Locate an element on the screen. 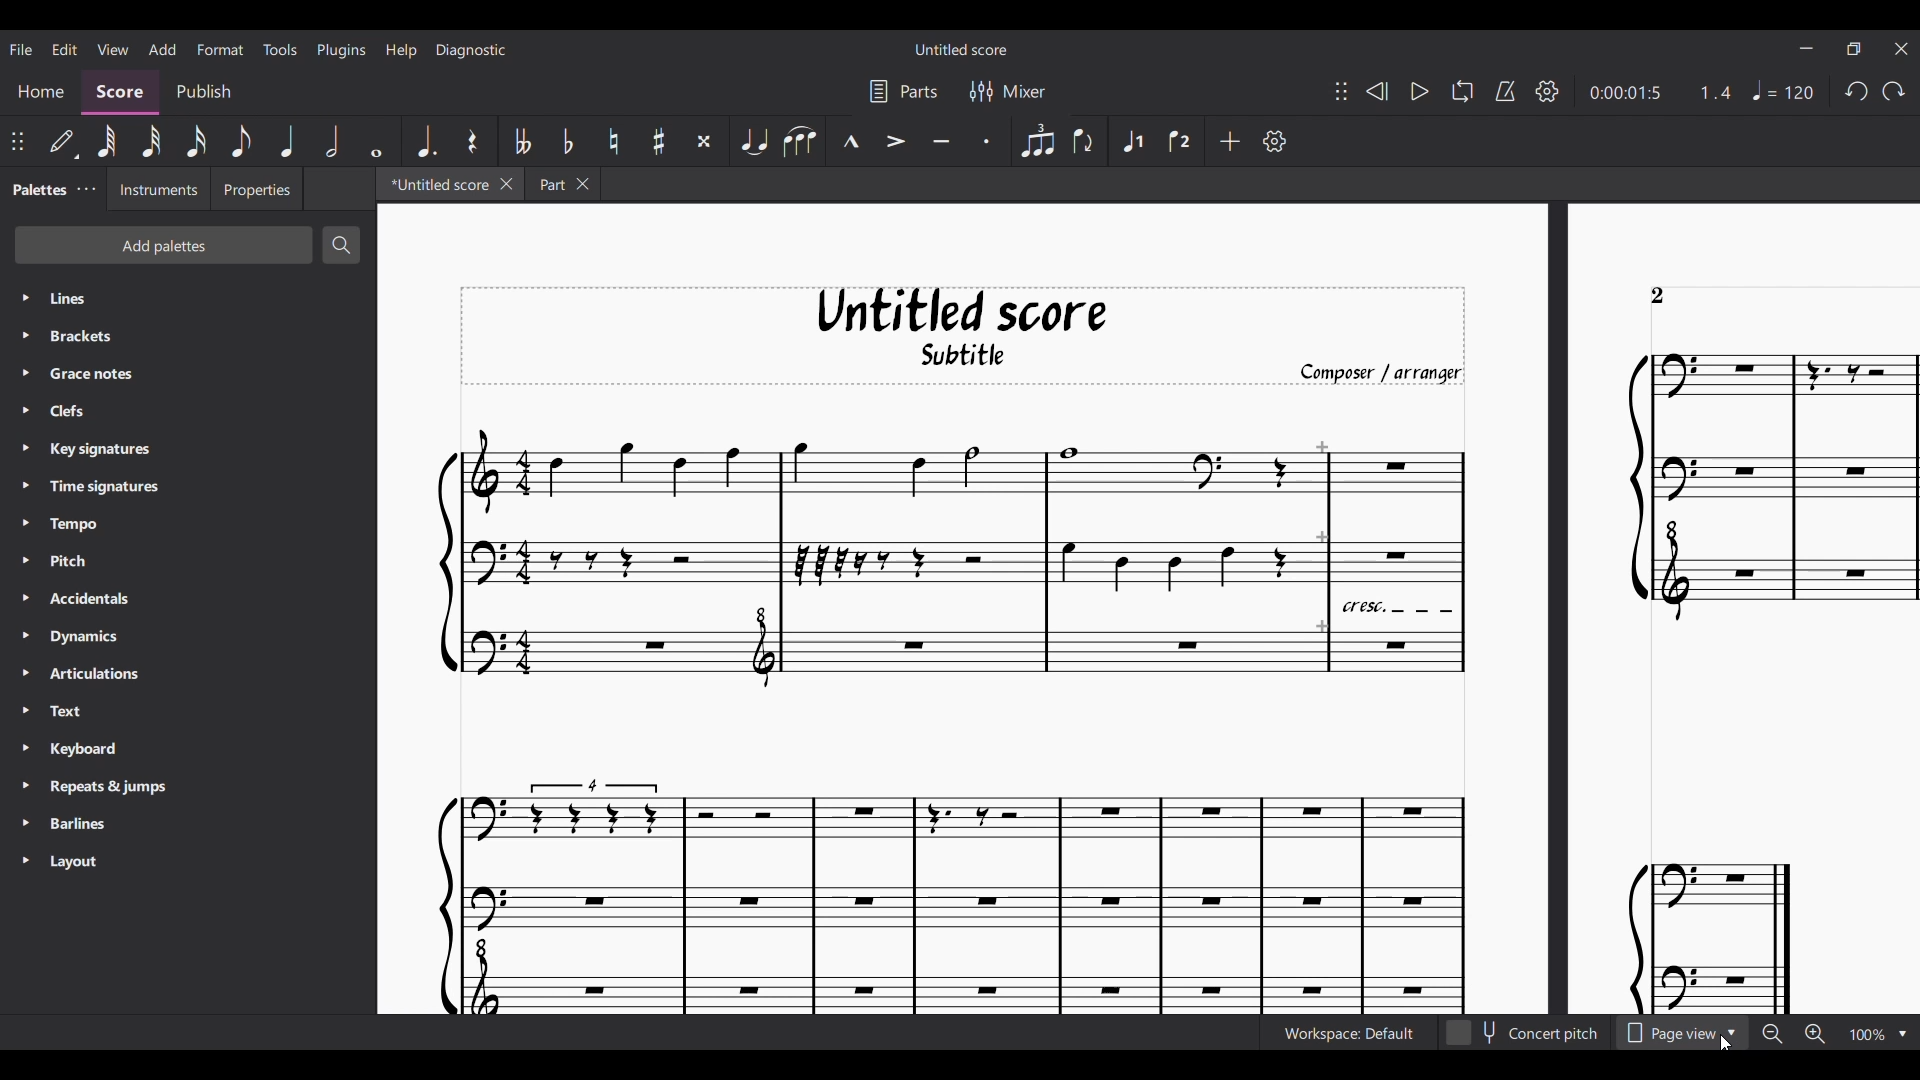 Image resolution: width=1920 pixels, height=1080 pixels. Slur is located at coordinates (799, 141).